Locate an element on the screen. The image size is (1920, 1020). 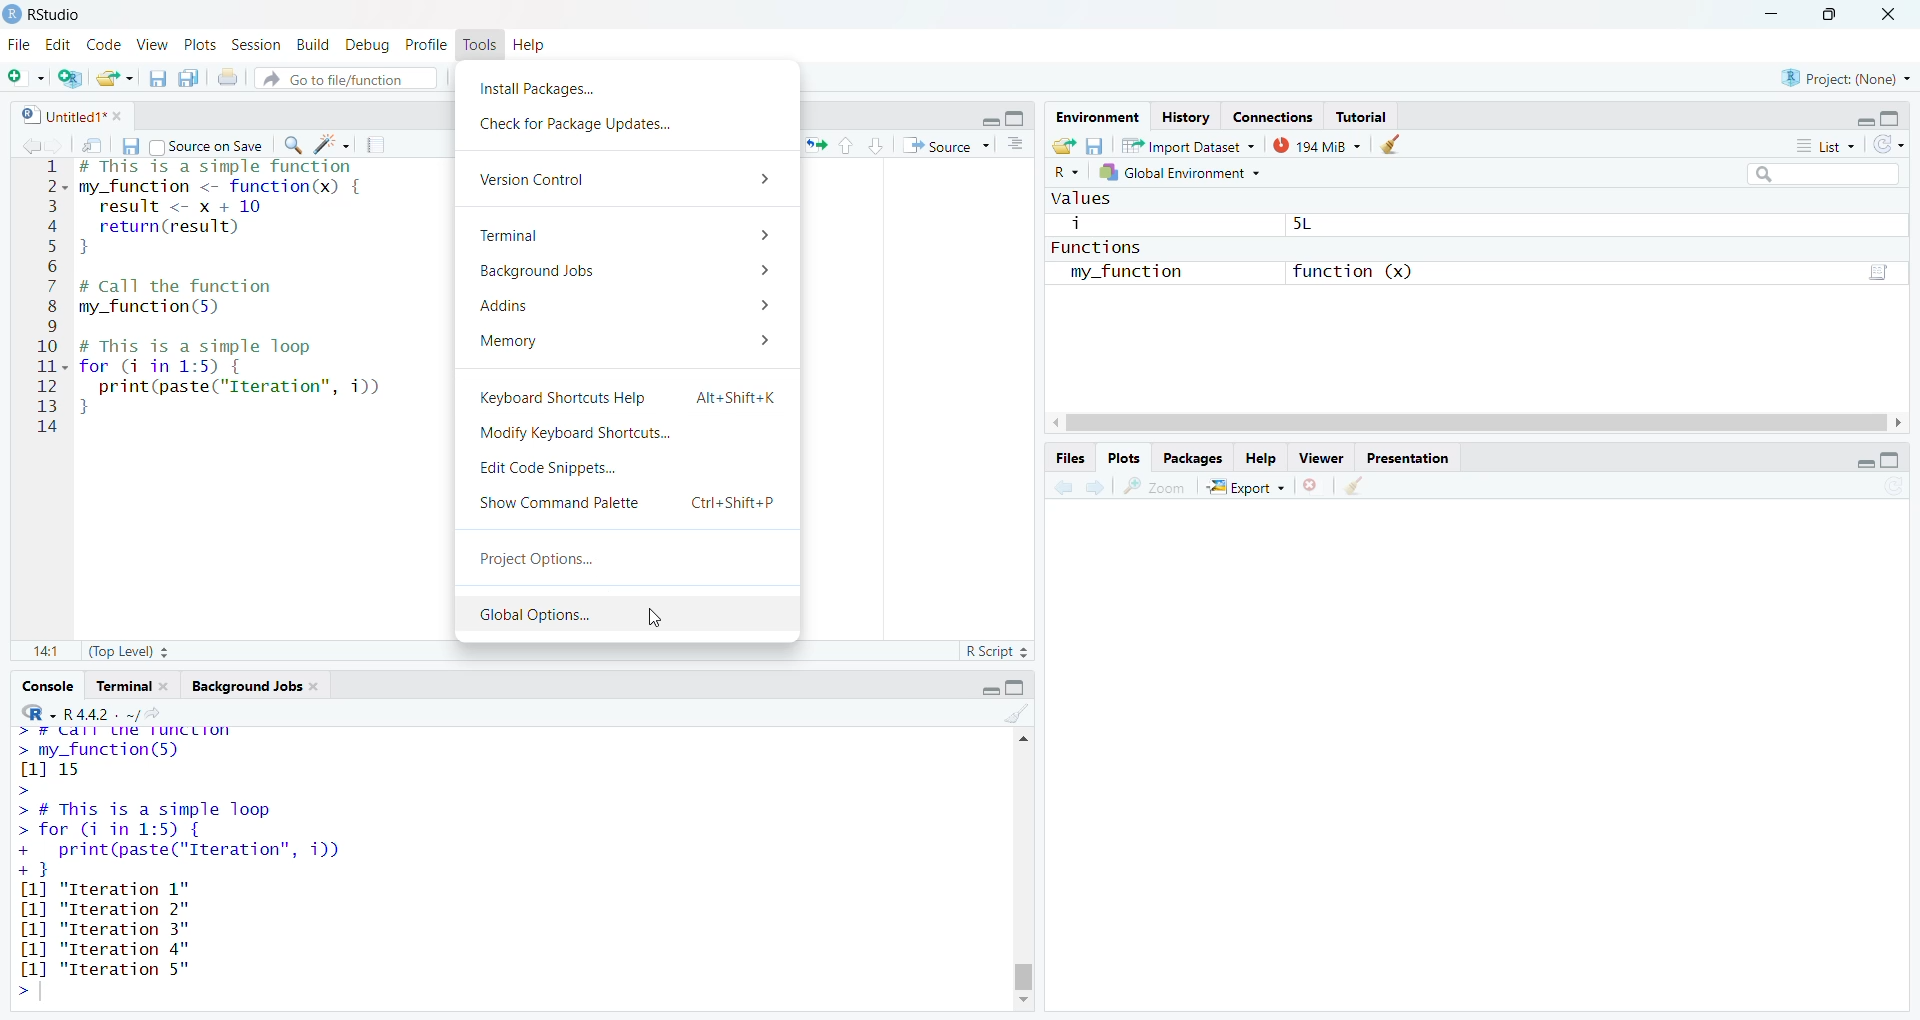
5L is located at coordinates (1316, 226).